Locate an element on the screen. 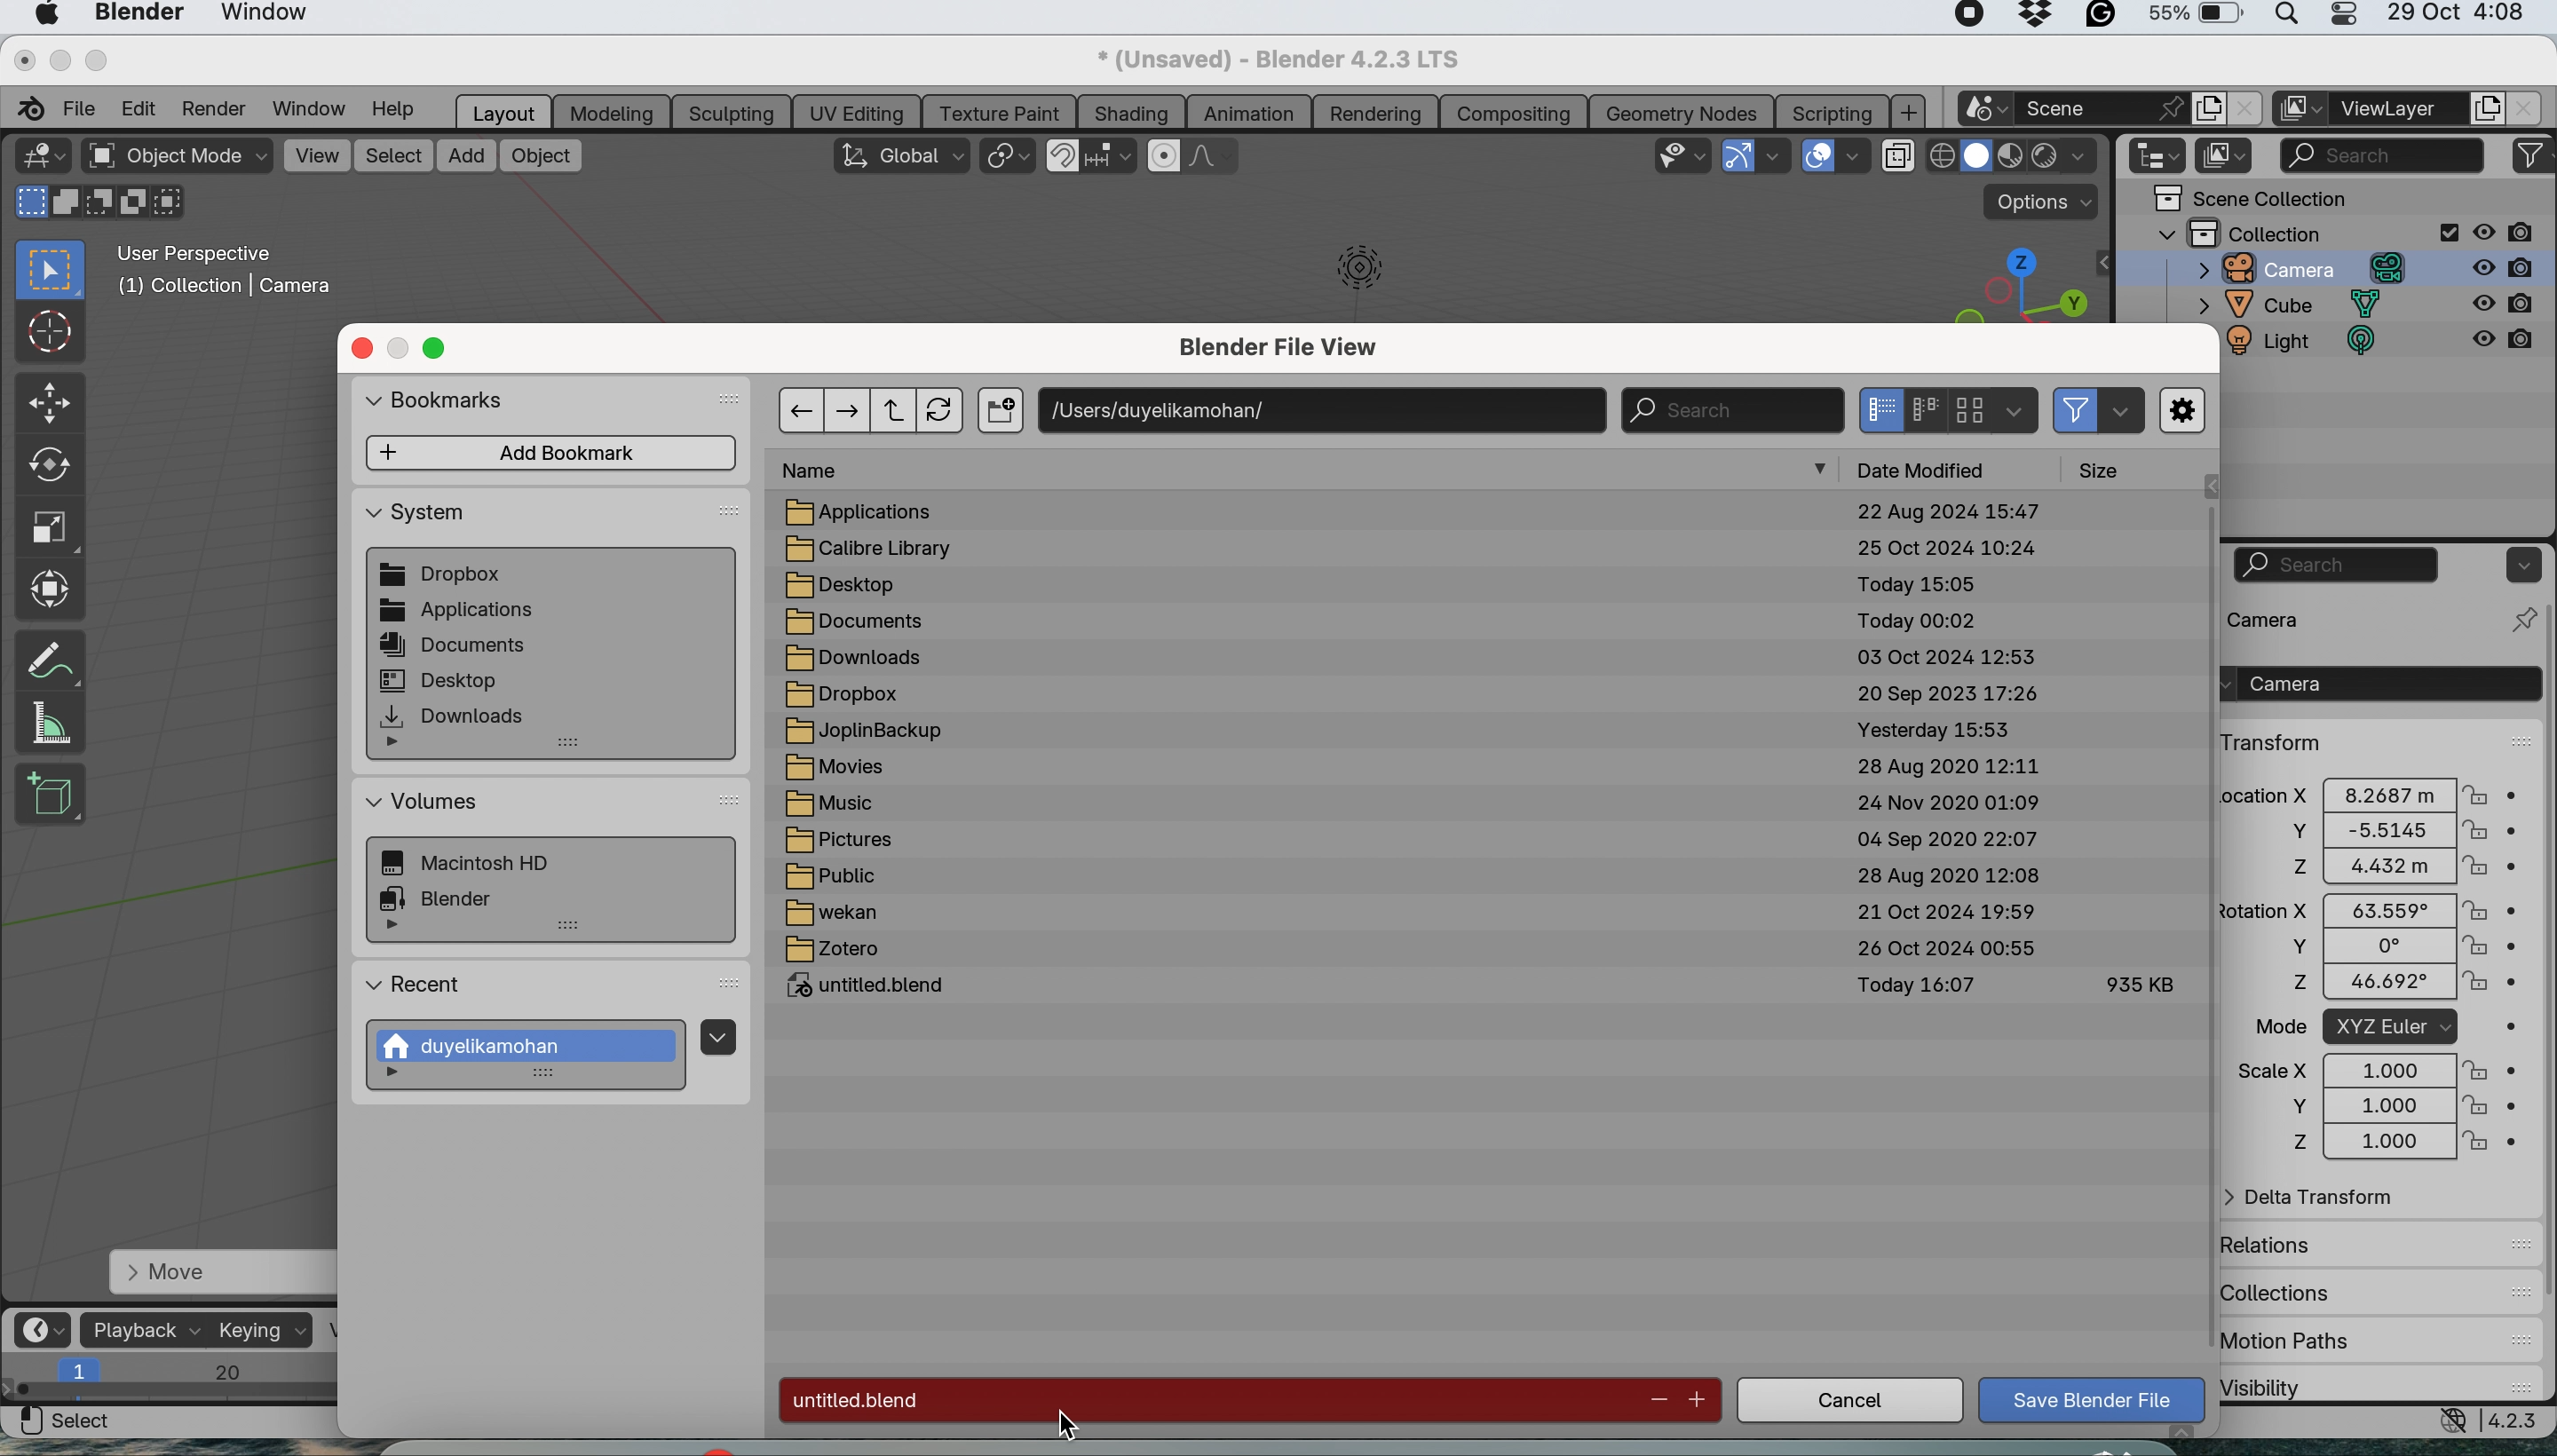 The image size is (2557, 1456). object is located at coordinates (541, 156).